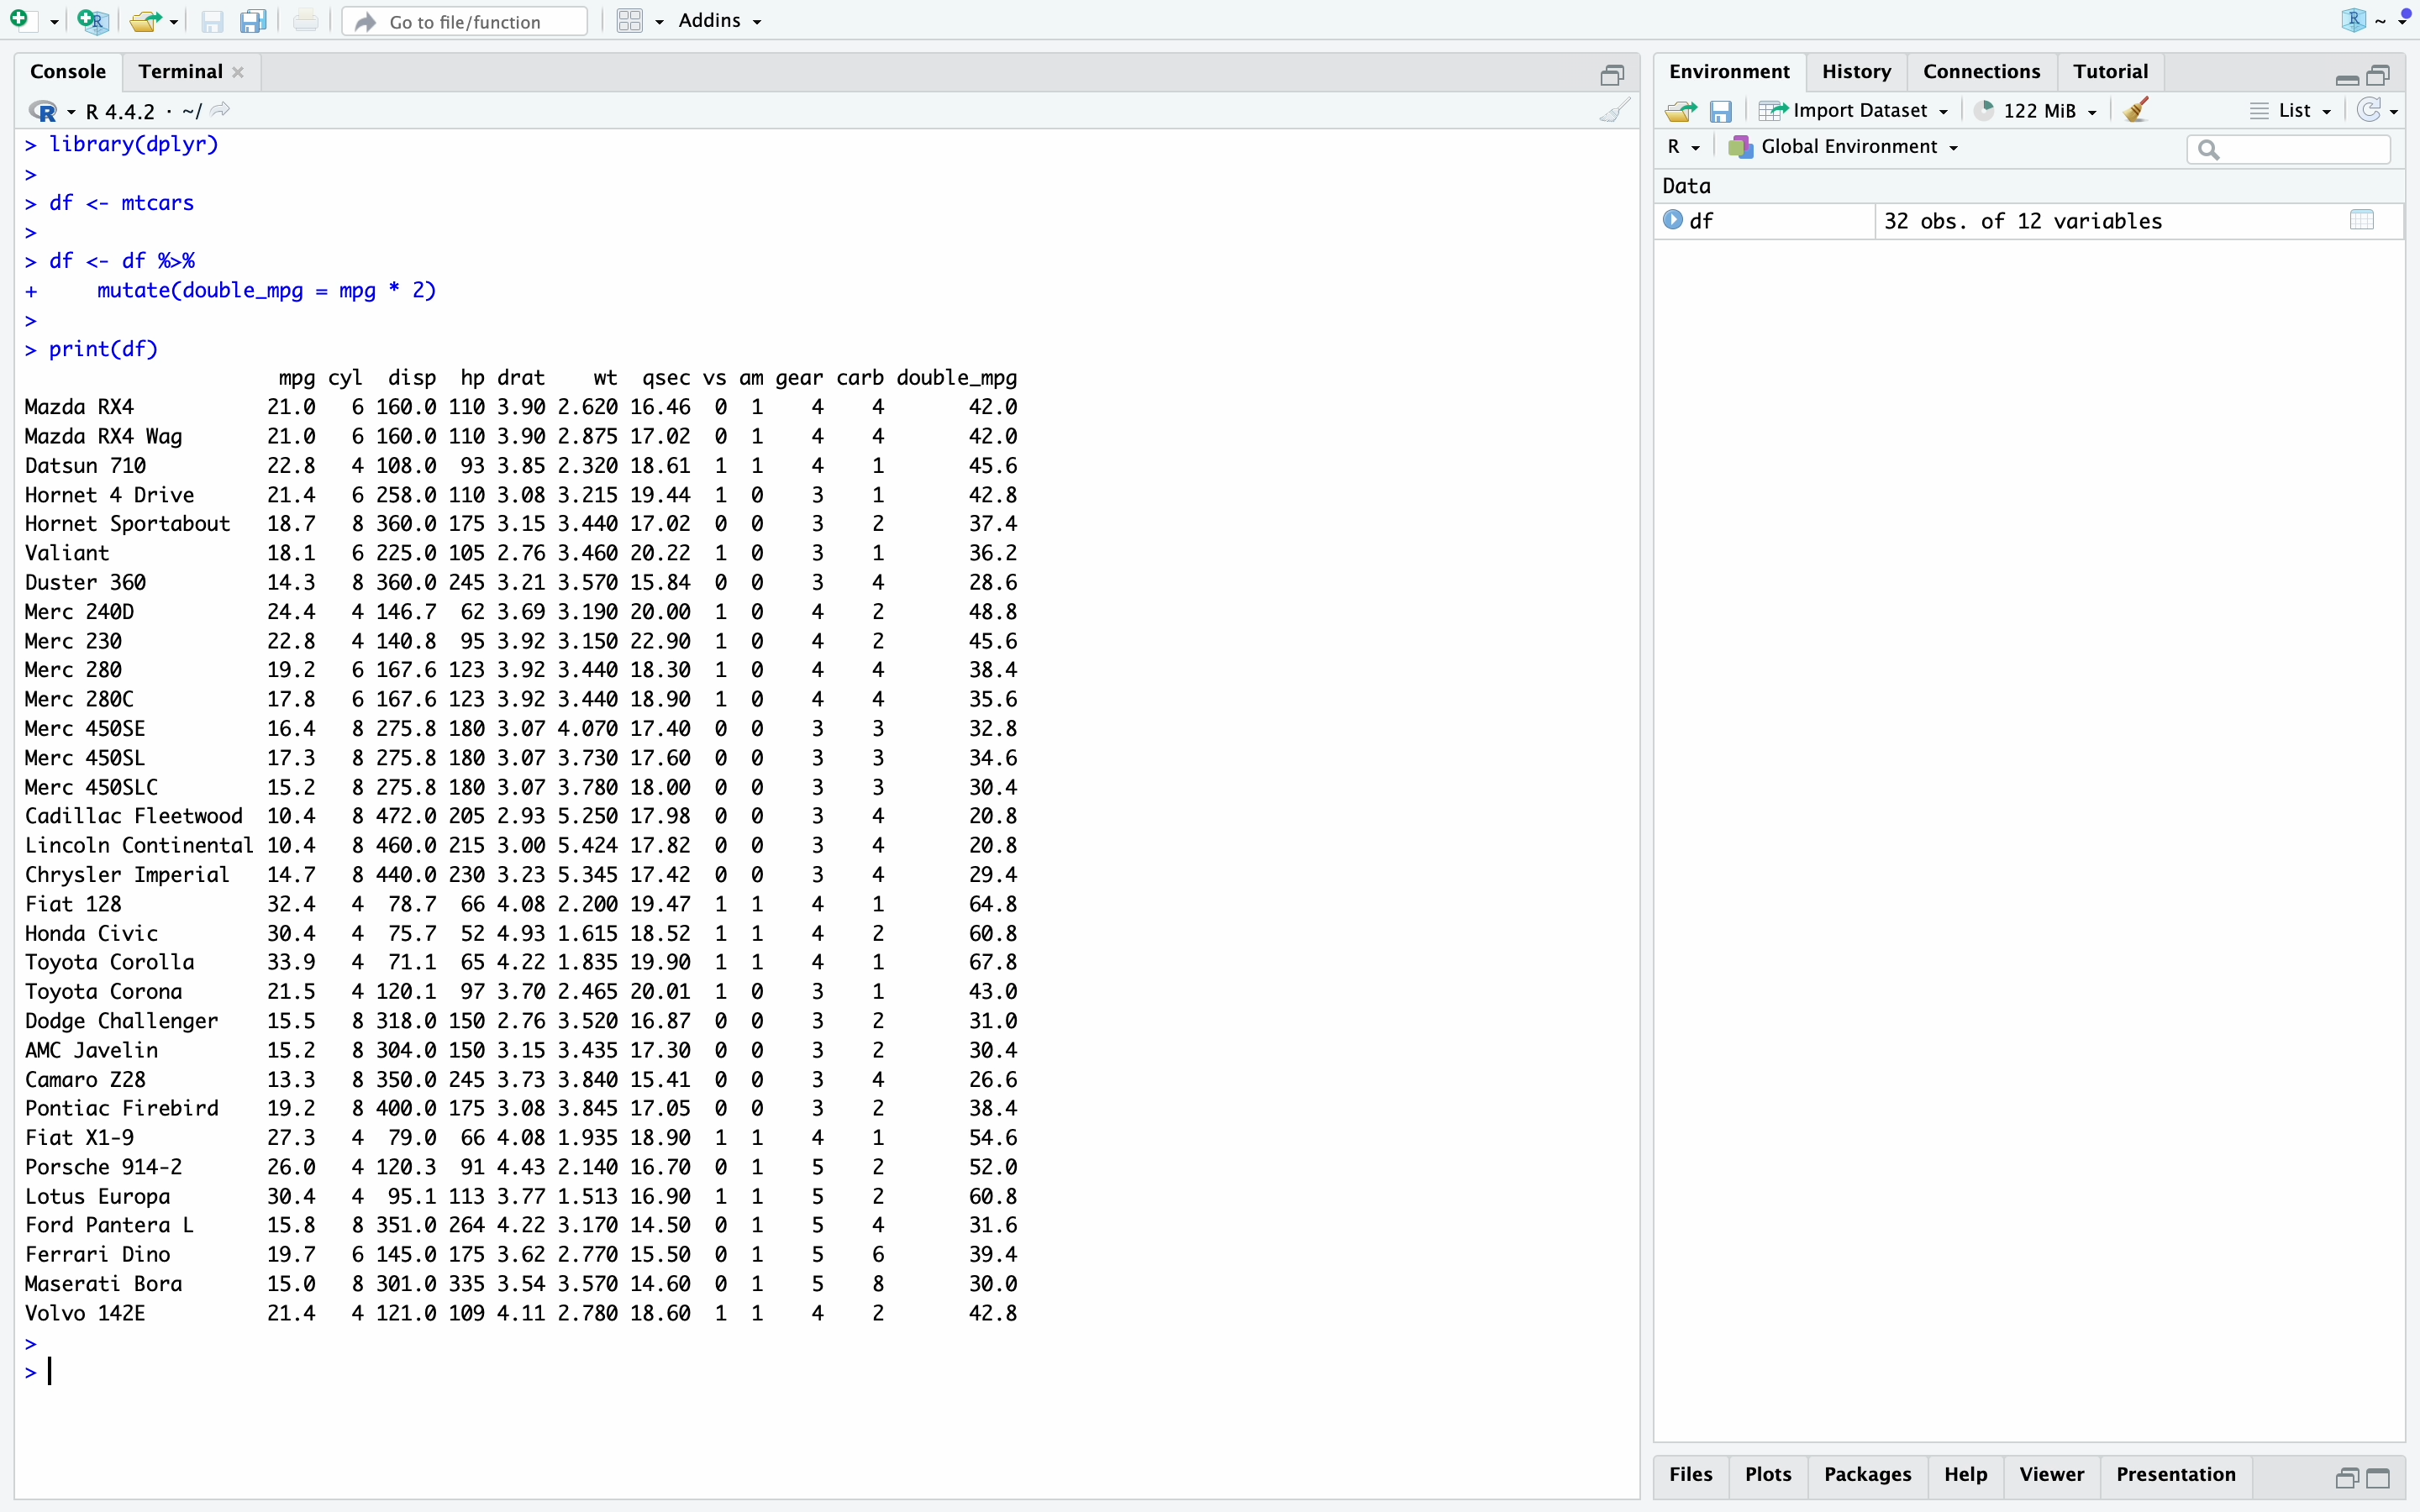 Image resolution: width=2420 pixels, height=1512 pixels. I want to click on data, so click(1687, 186).